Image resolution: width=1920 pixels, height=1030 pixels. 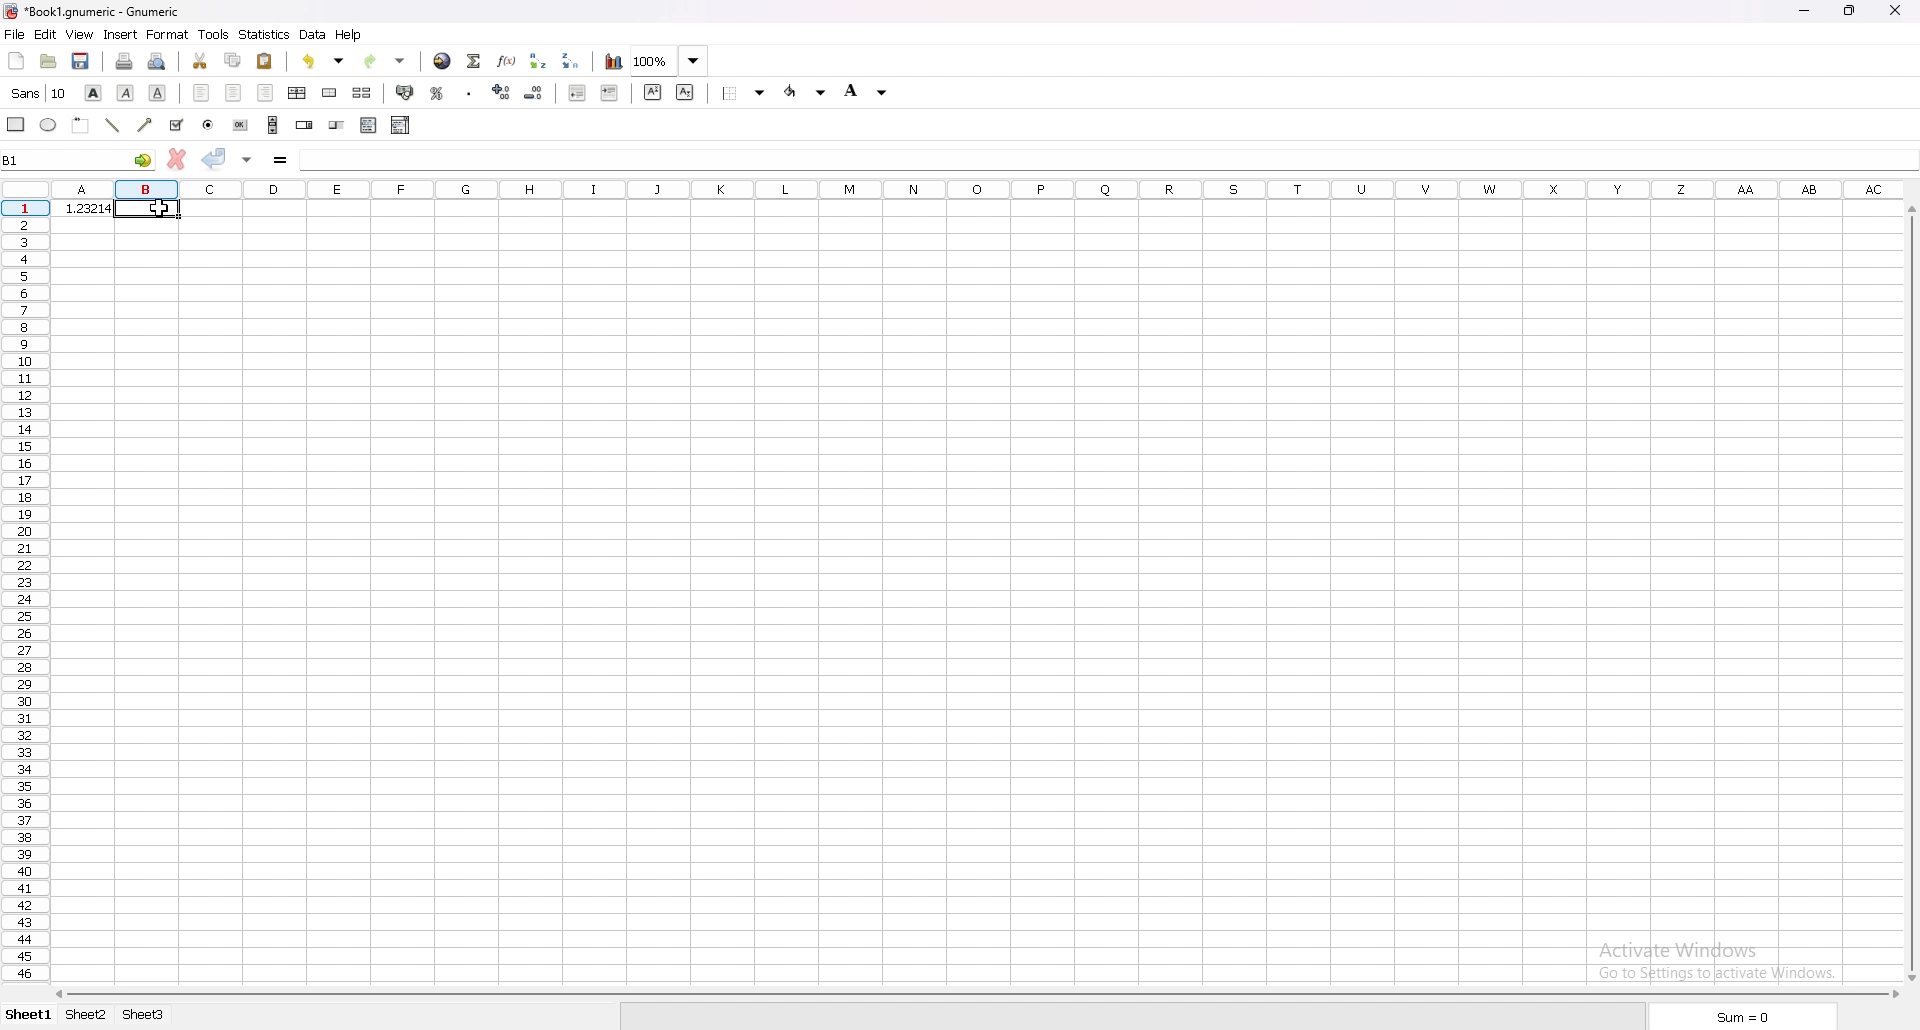 What do you see at coordinates (539, 61) in the screenshot?
I see `sort ascending` at bounding box center [539, 61].